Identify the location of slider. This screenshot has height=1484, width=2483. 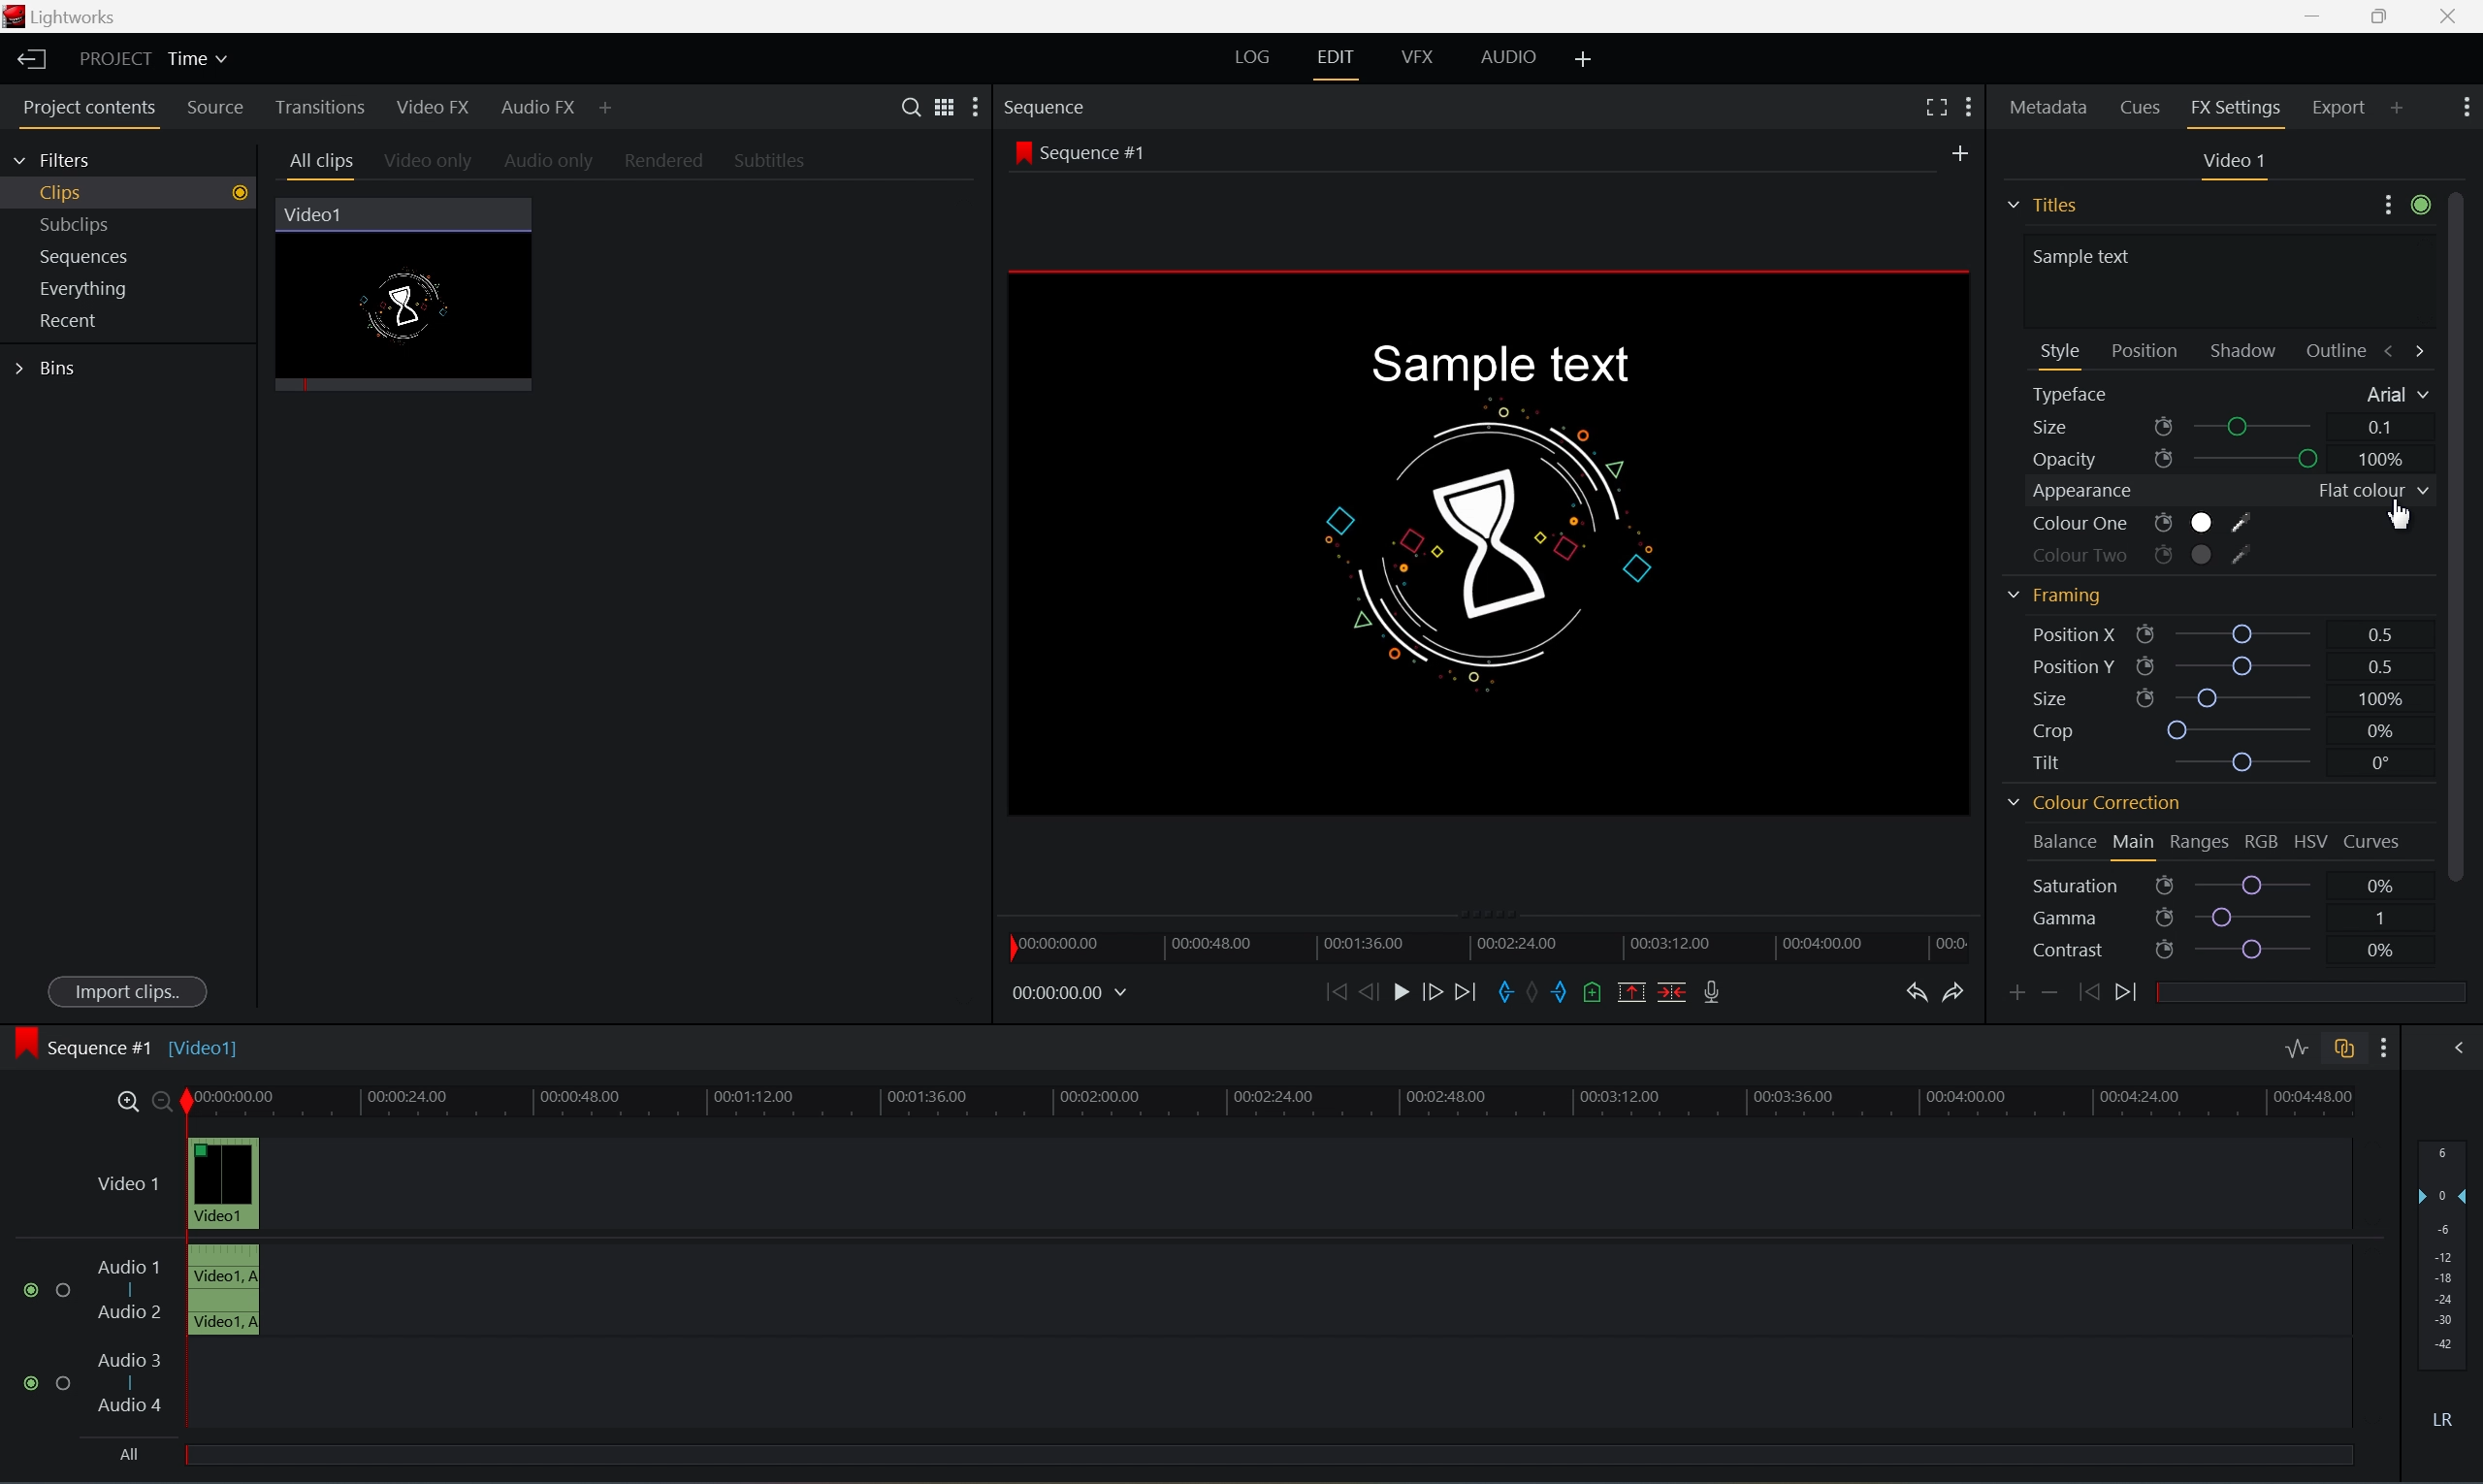
(2244, 731).